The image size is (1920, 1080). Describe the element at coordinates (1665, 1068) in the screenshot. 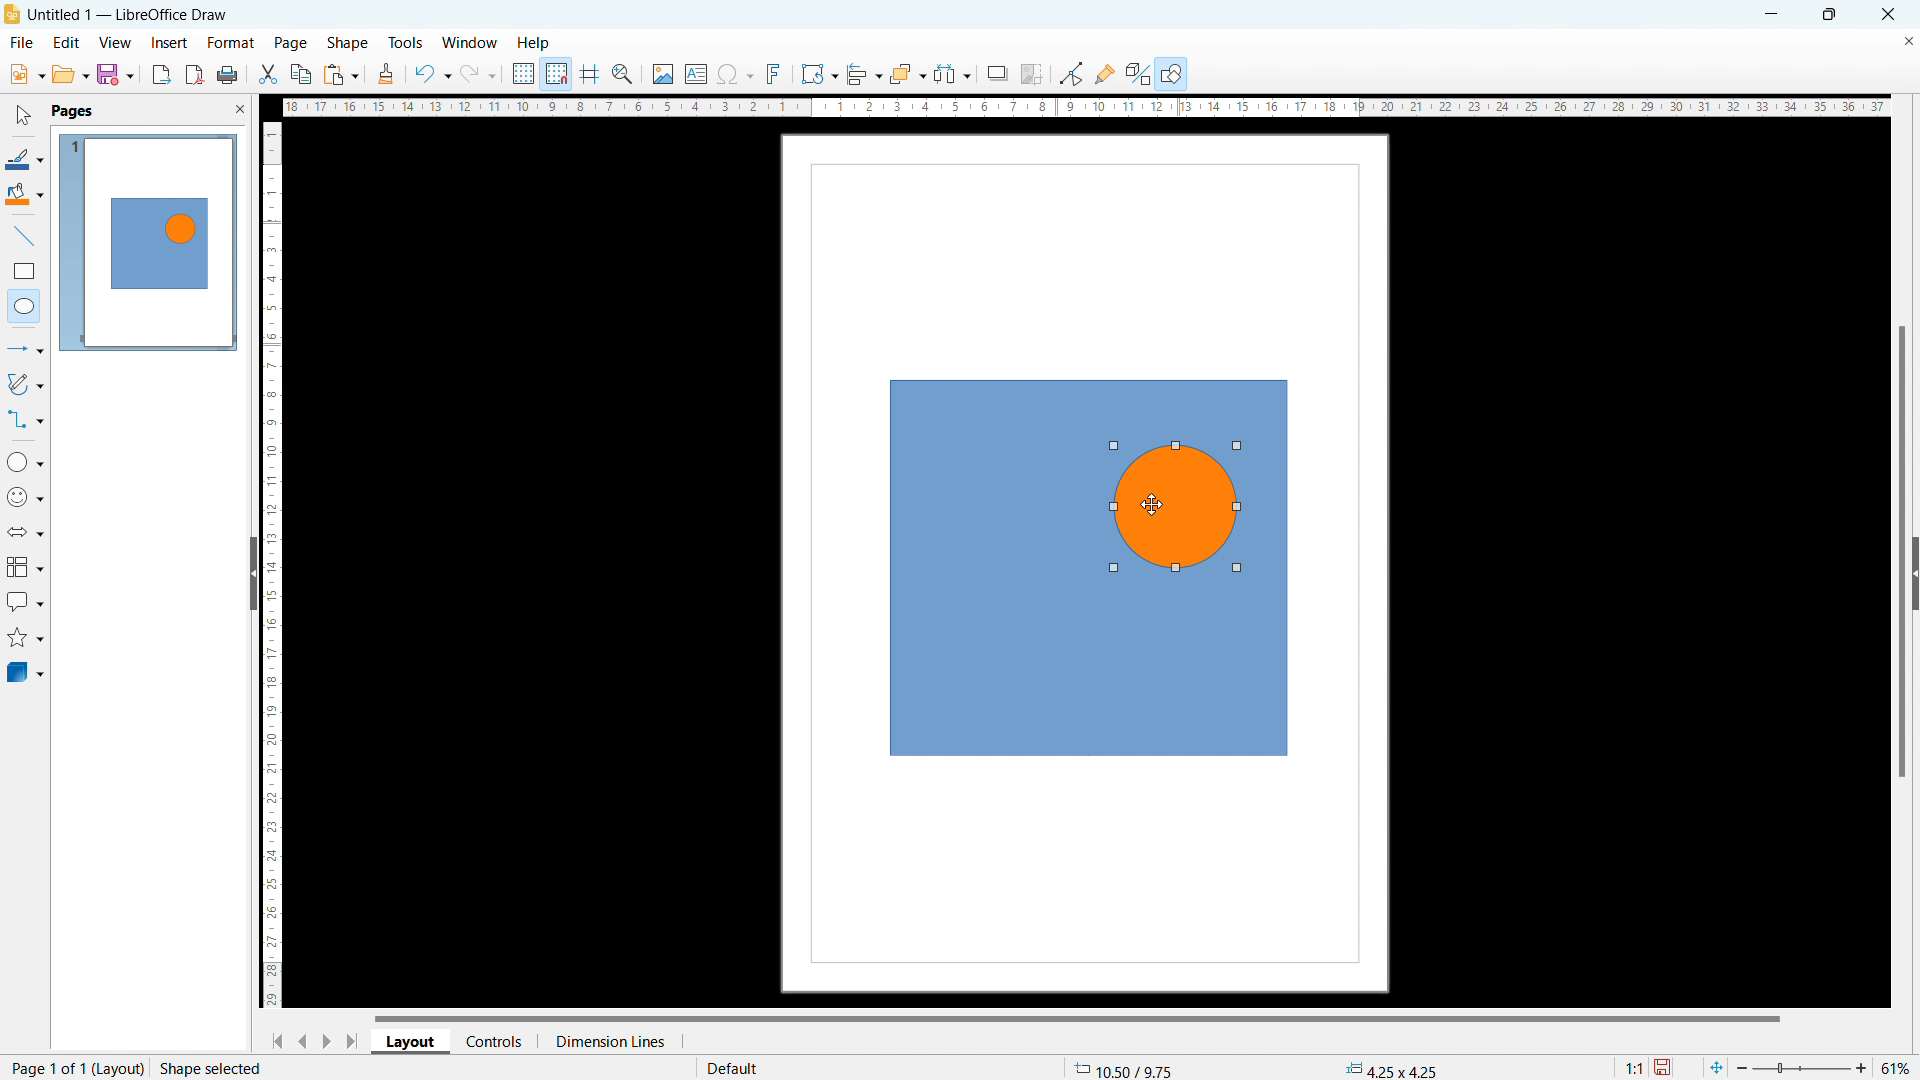

I see `save` at that location.